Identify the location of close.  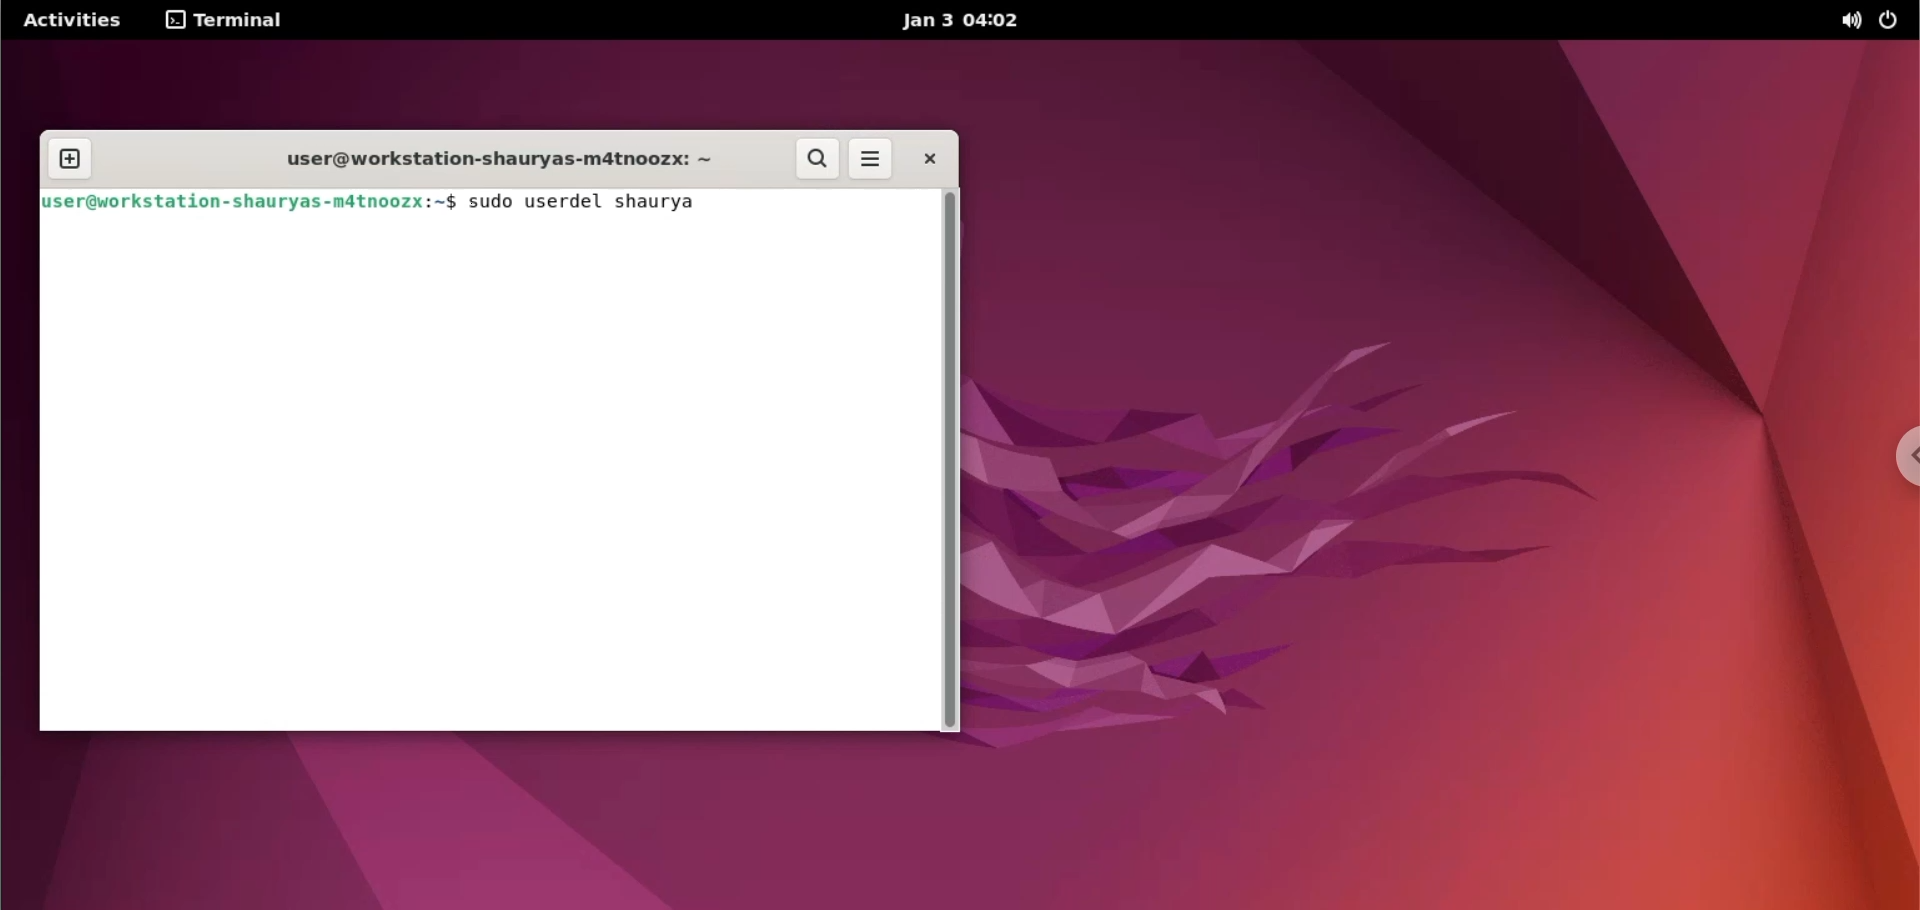
(932, 159).